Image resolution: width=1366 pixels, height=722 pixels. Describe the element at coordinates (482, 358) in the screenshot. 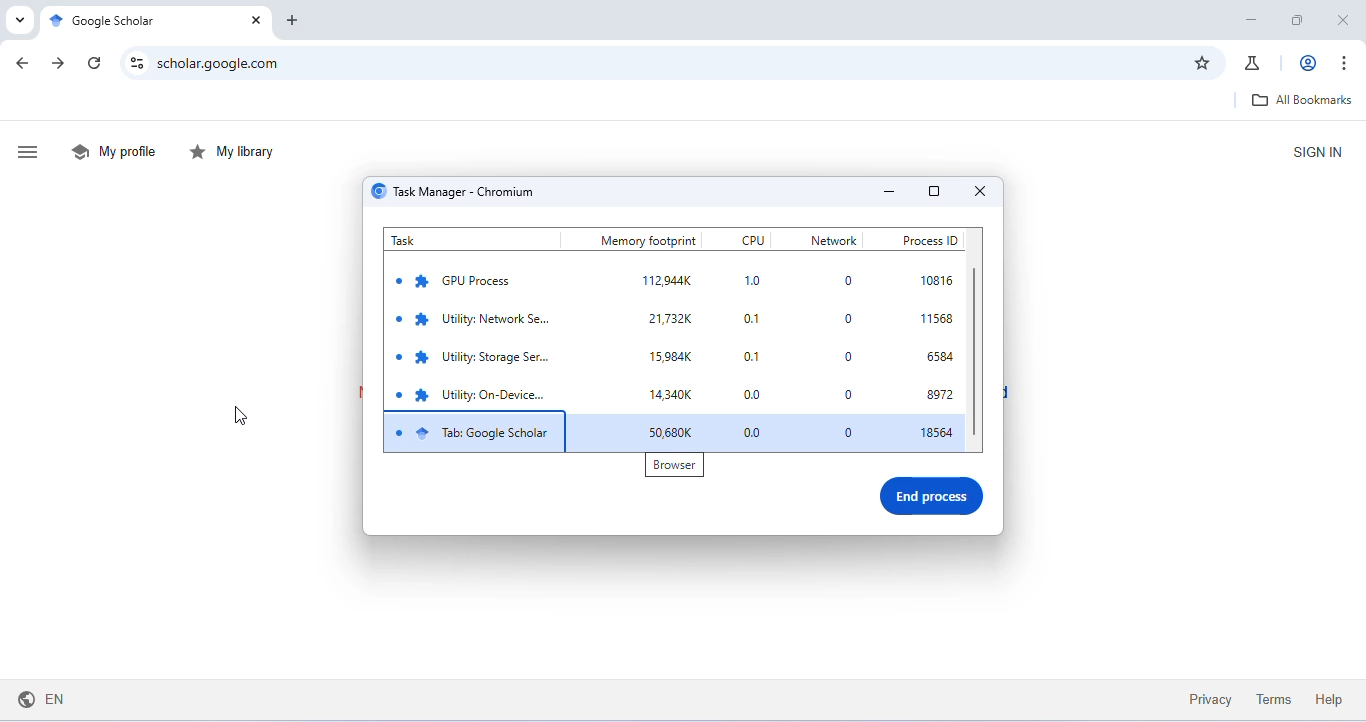

I see `utility storage service` at that location.